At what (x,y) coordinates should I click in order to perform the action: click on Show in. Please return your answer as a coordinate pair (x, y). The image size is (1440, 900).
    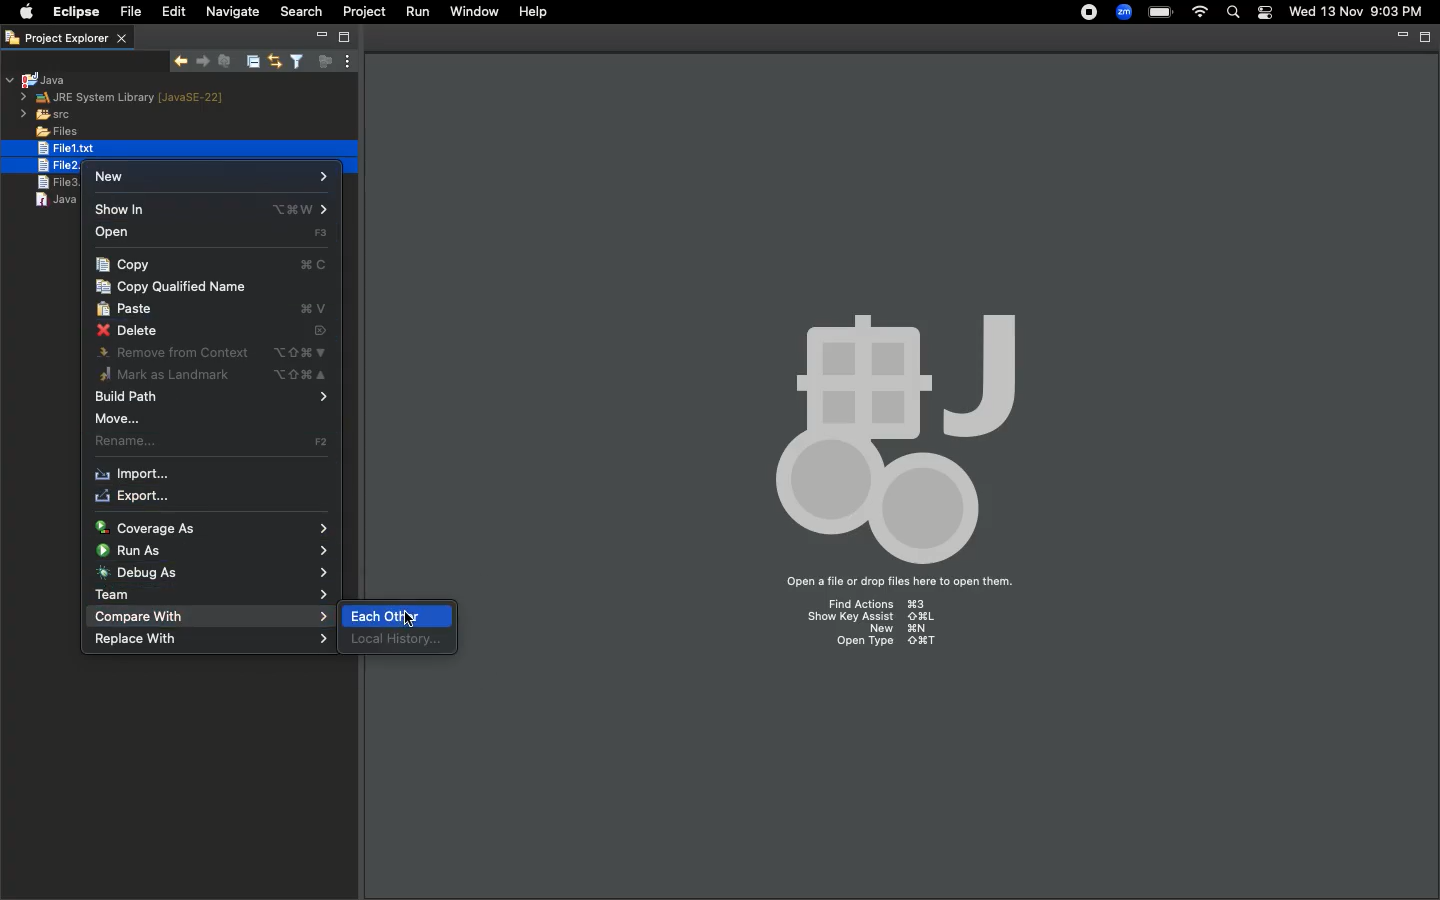
    Looking at the image, I should click on (212, 210).